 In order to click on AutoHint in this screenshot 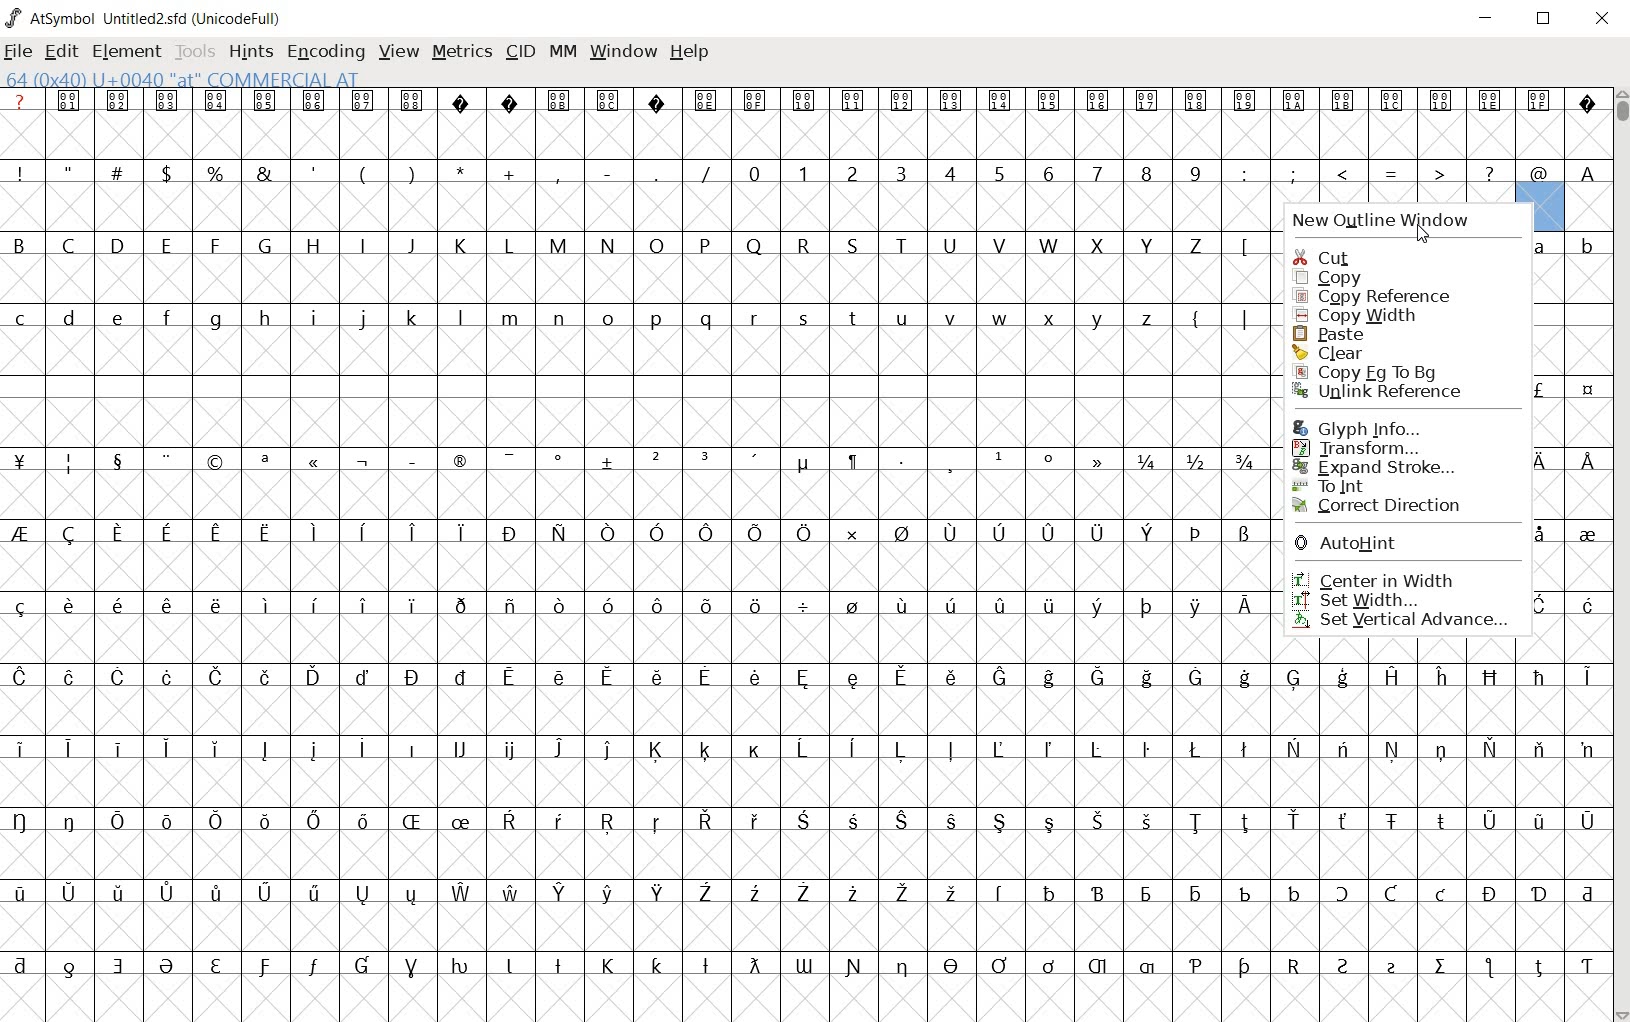, I will do `click(1348, 541)`.